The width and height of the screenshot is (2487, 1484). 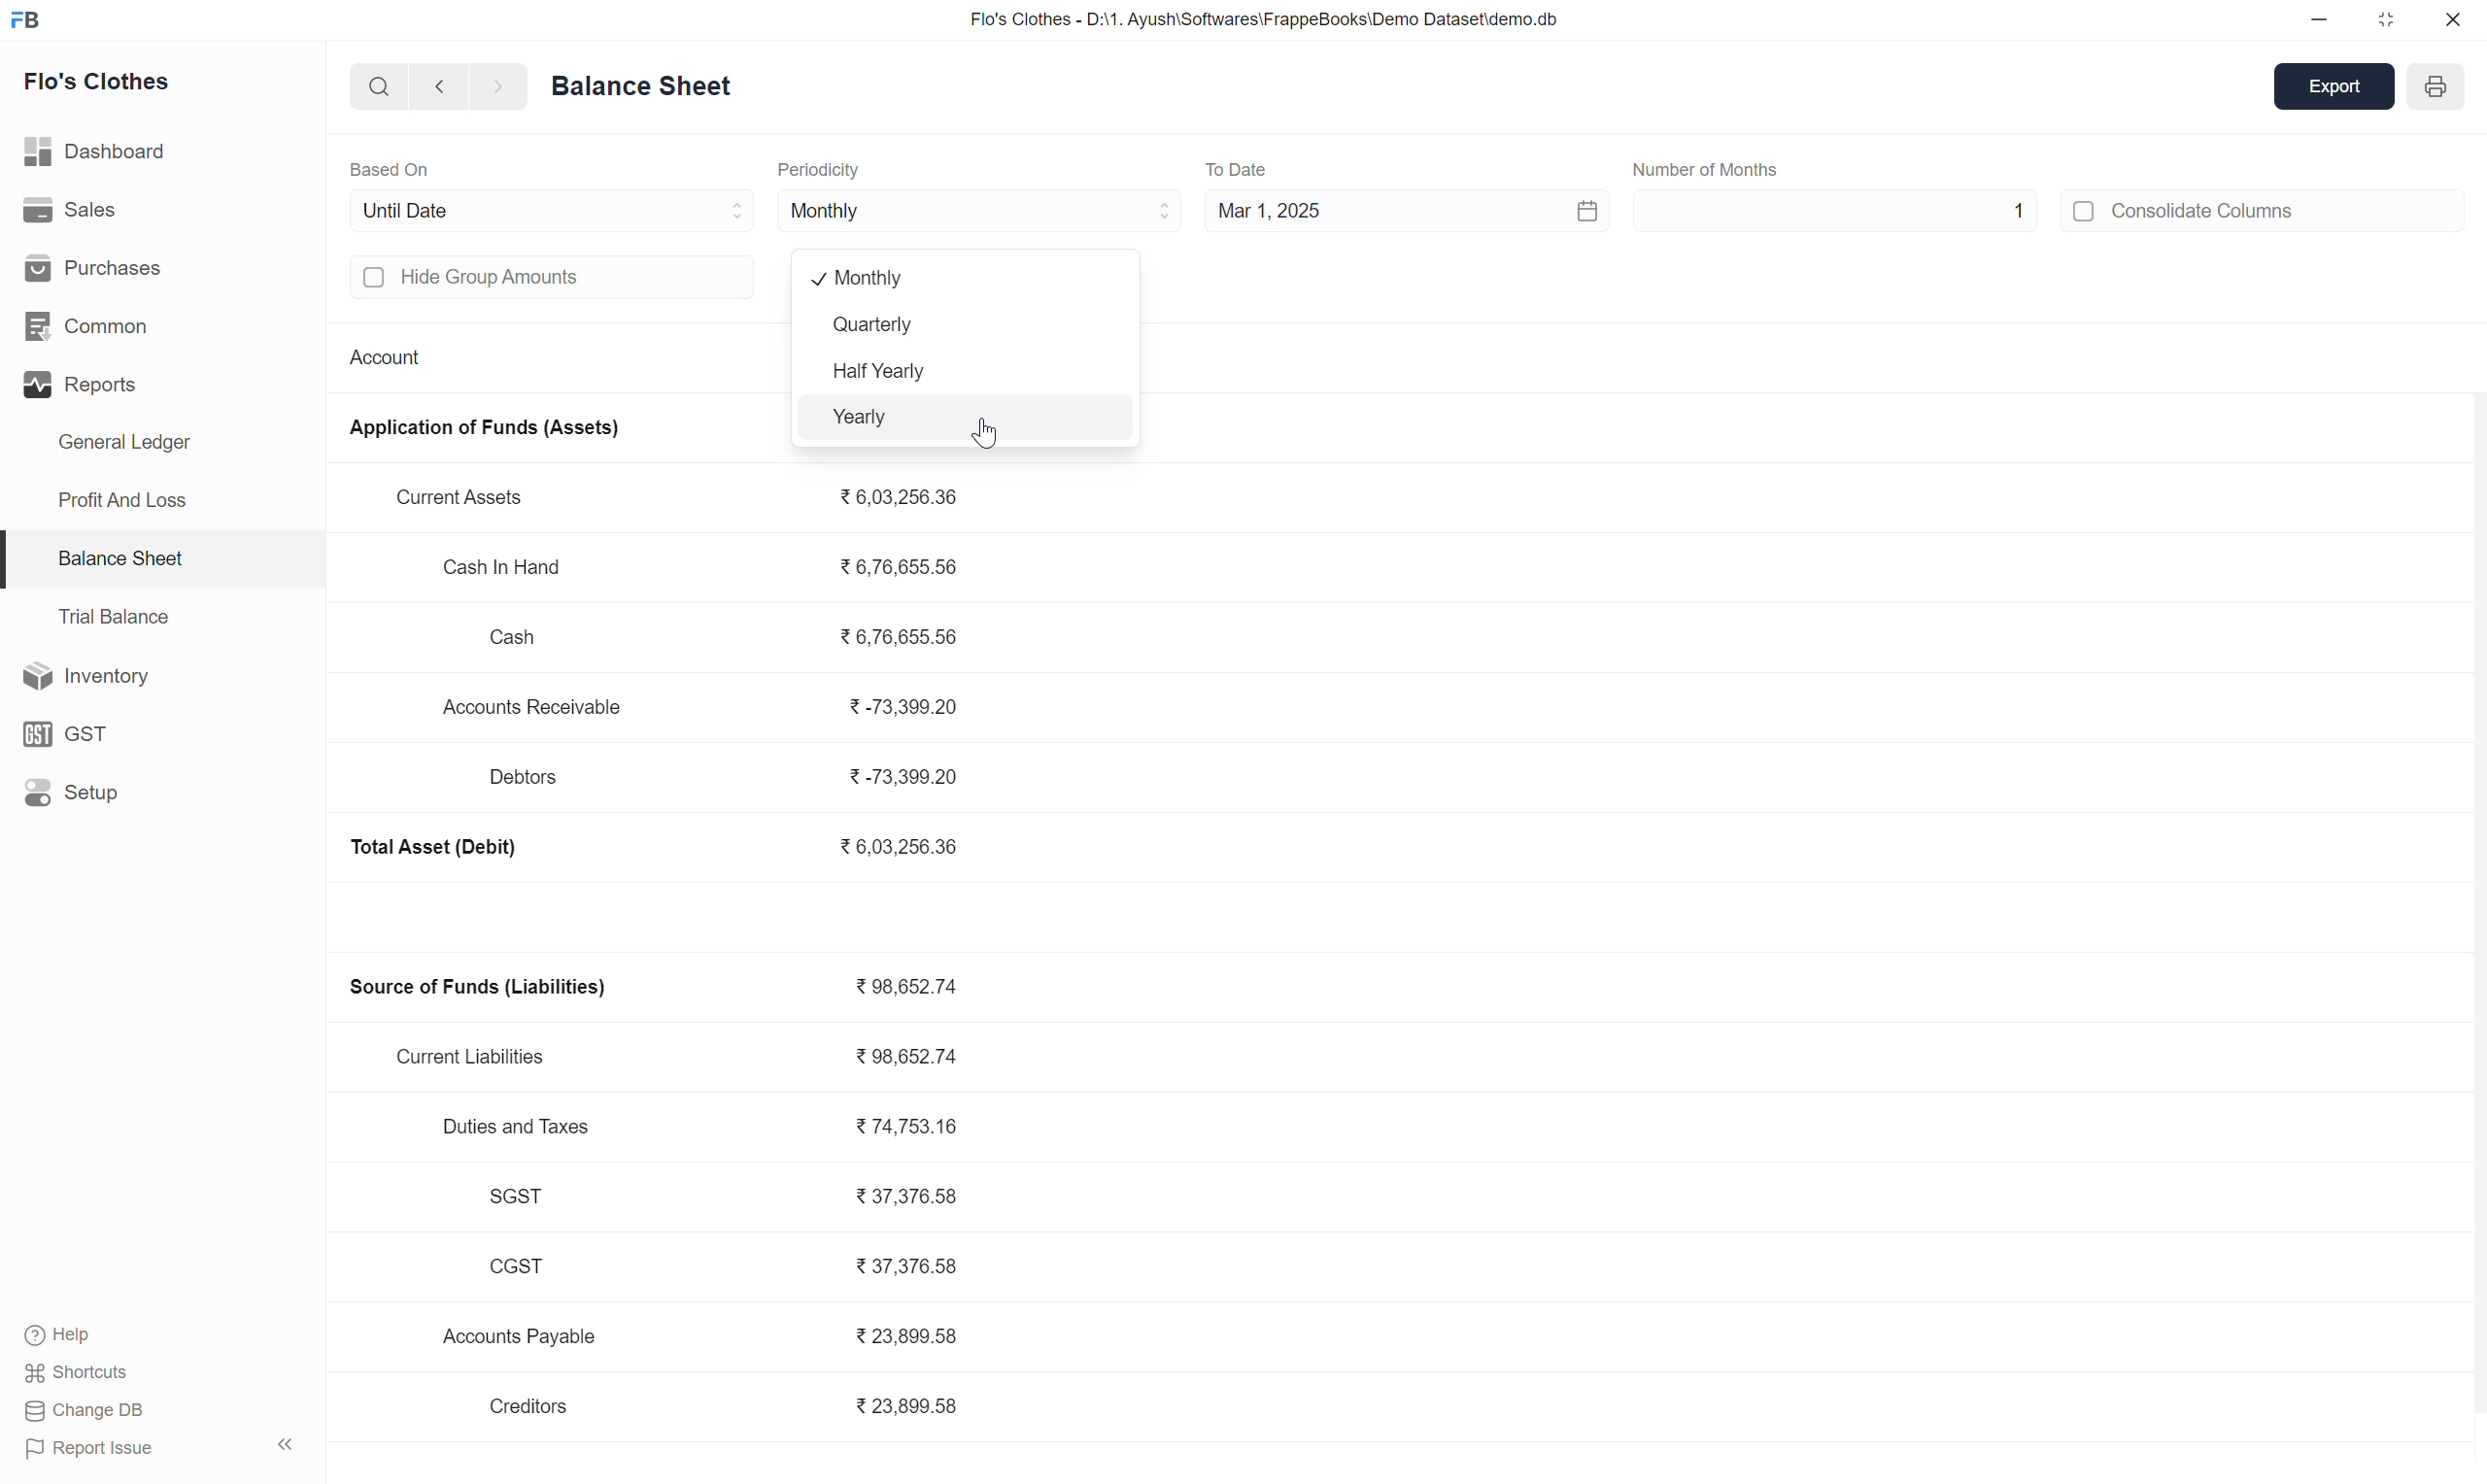 I want to click on yearly, so click(x=865, y=419).